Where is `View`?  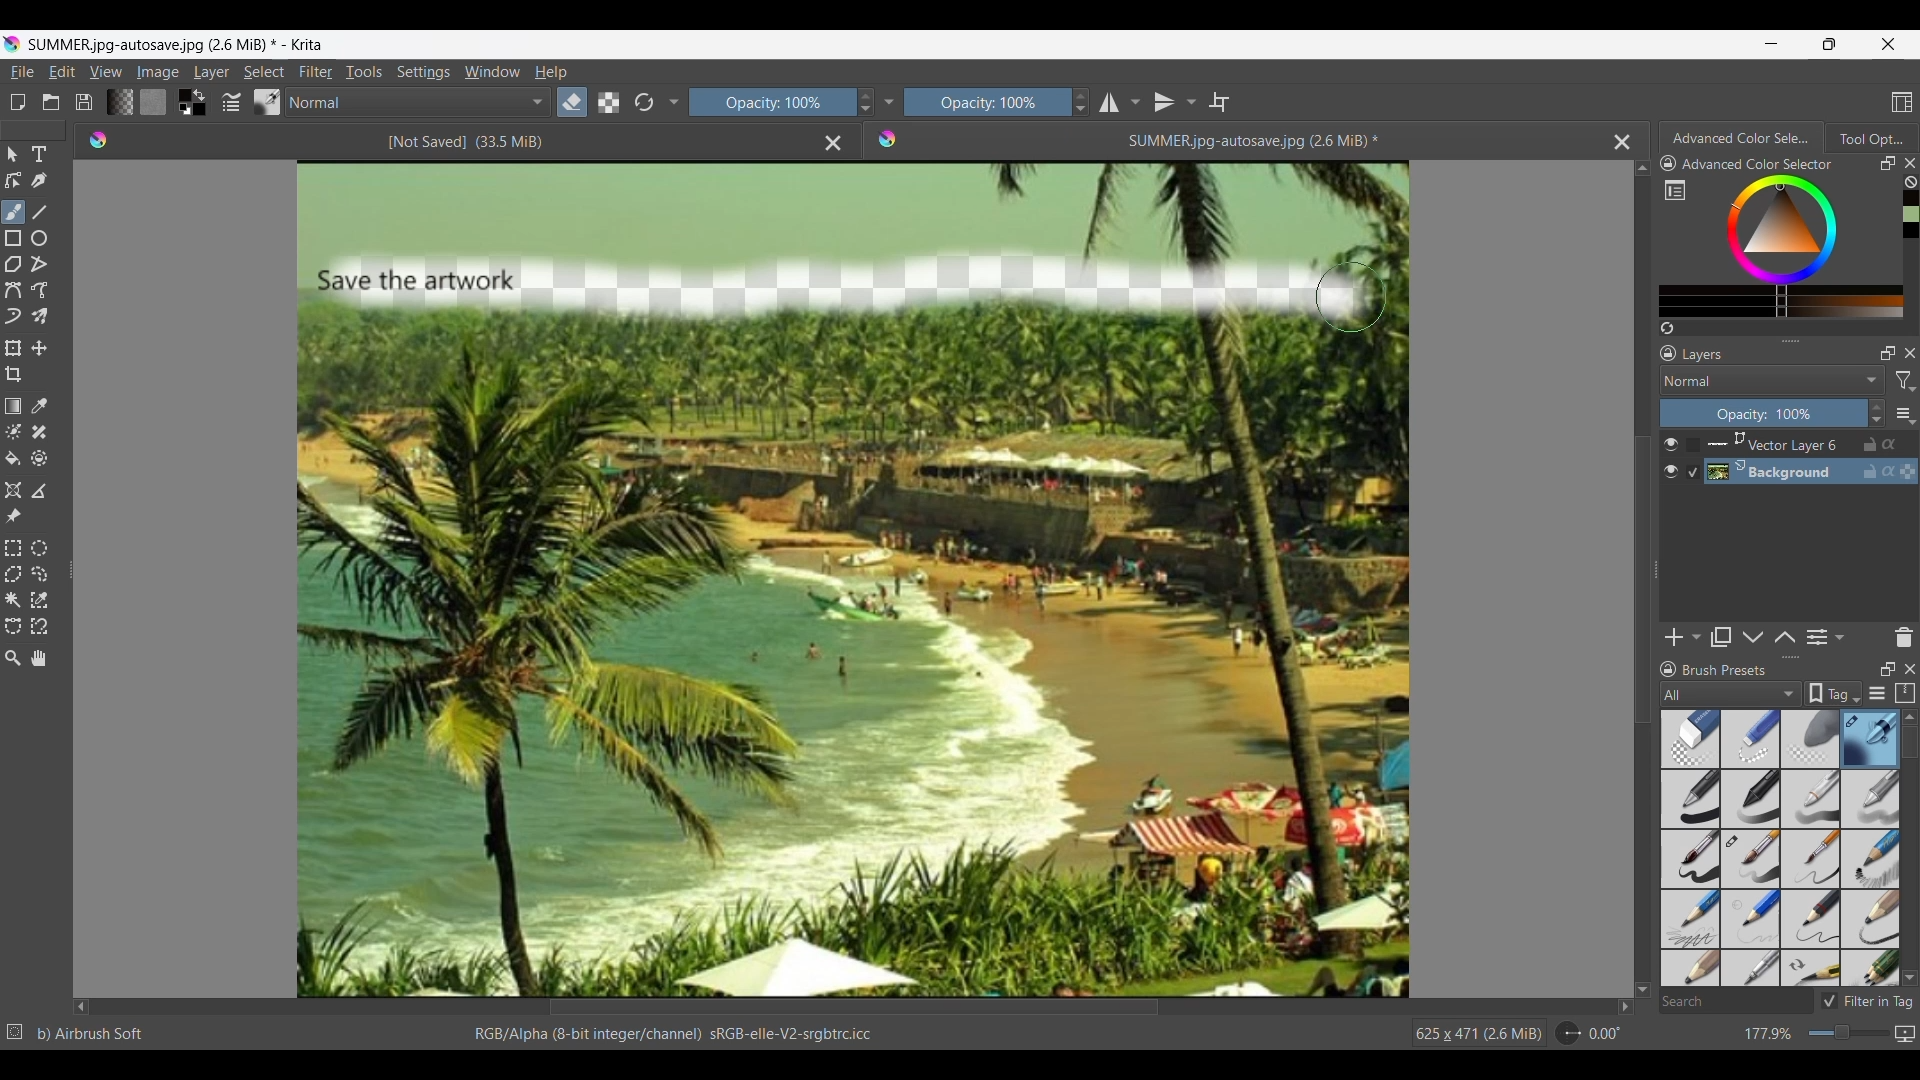 View is located at coordinates (107, 71).